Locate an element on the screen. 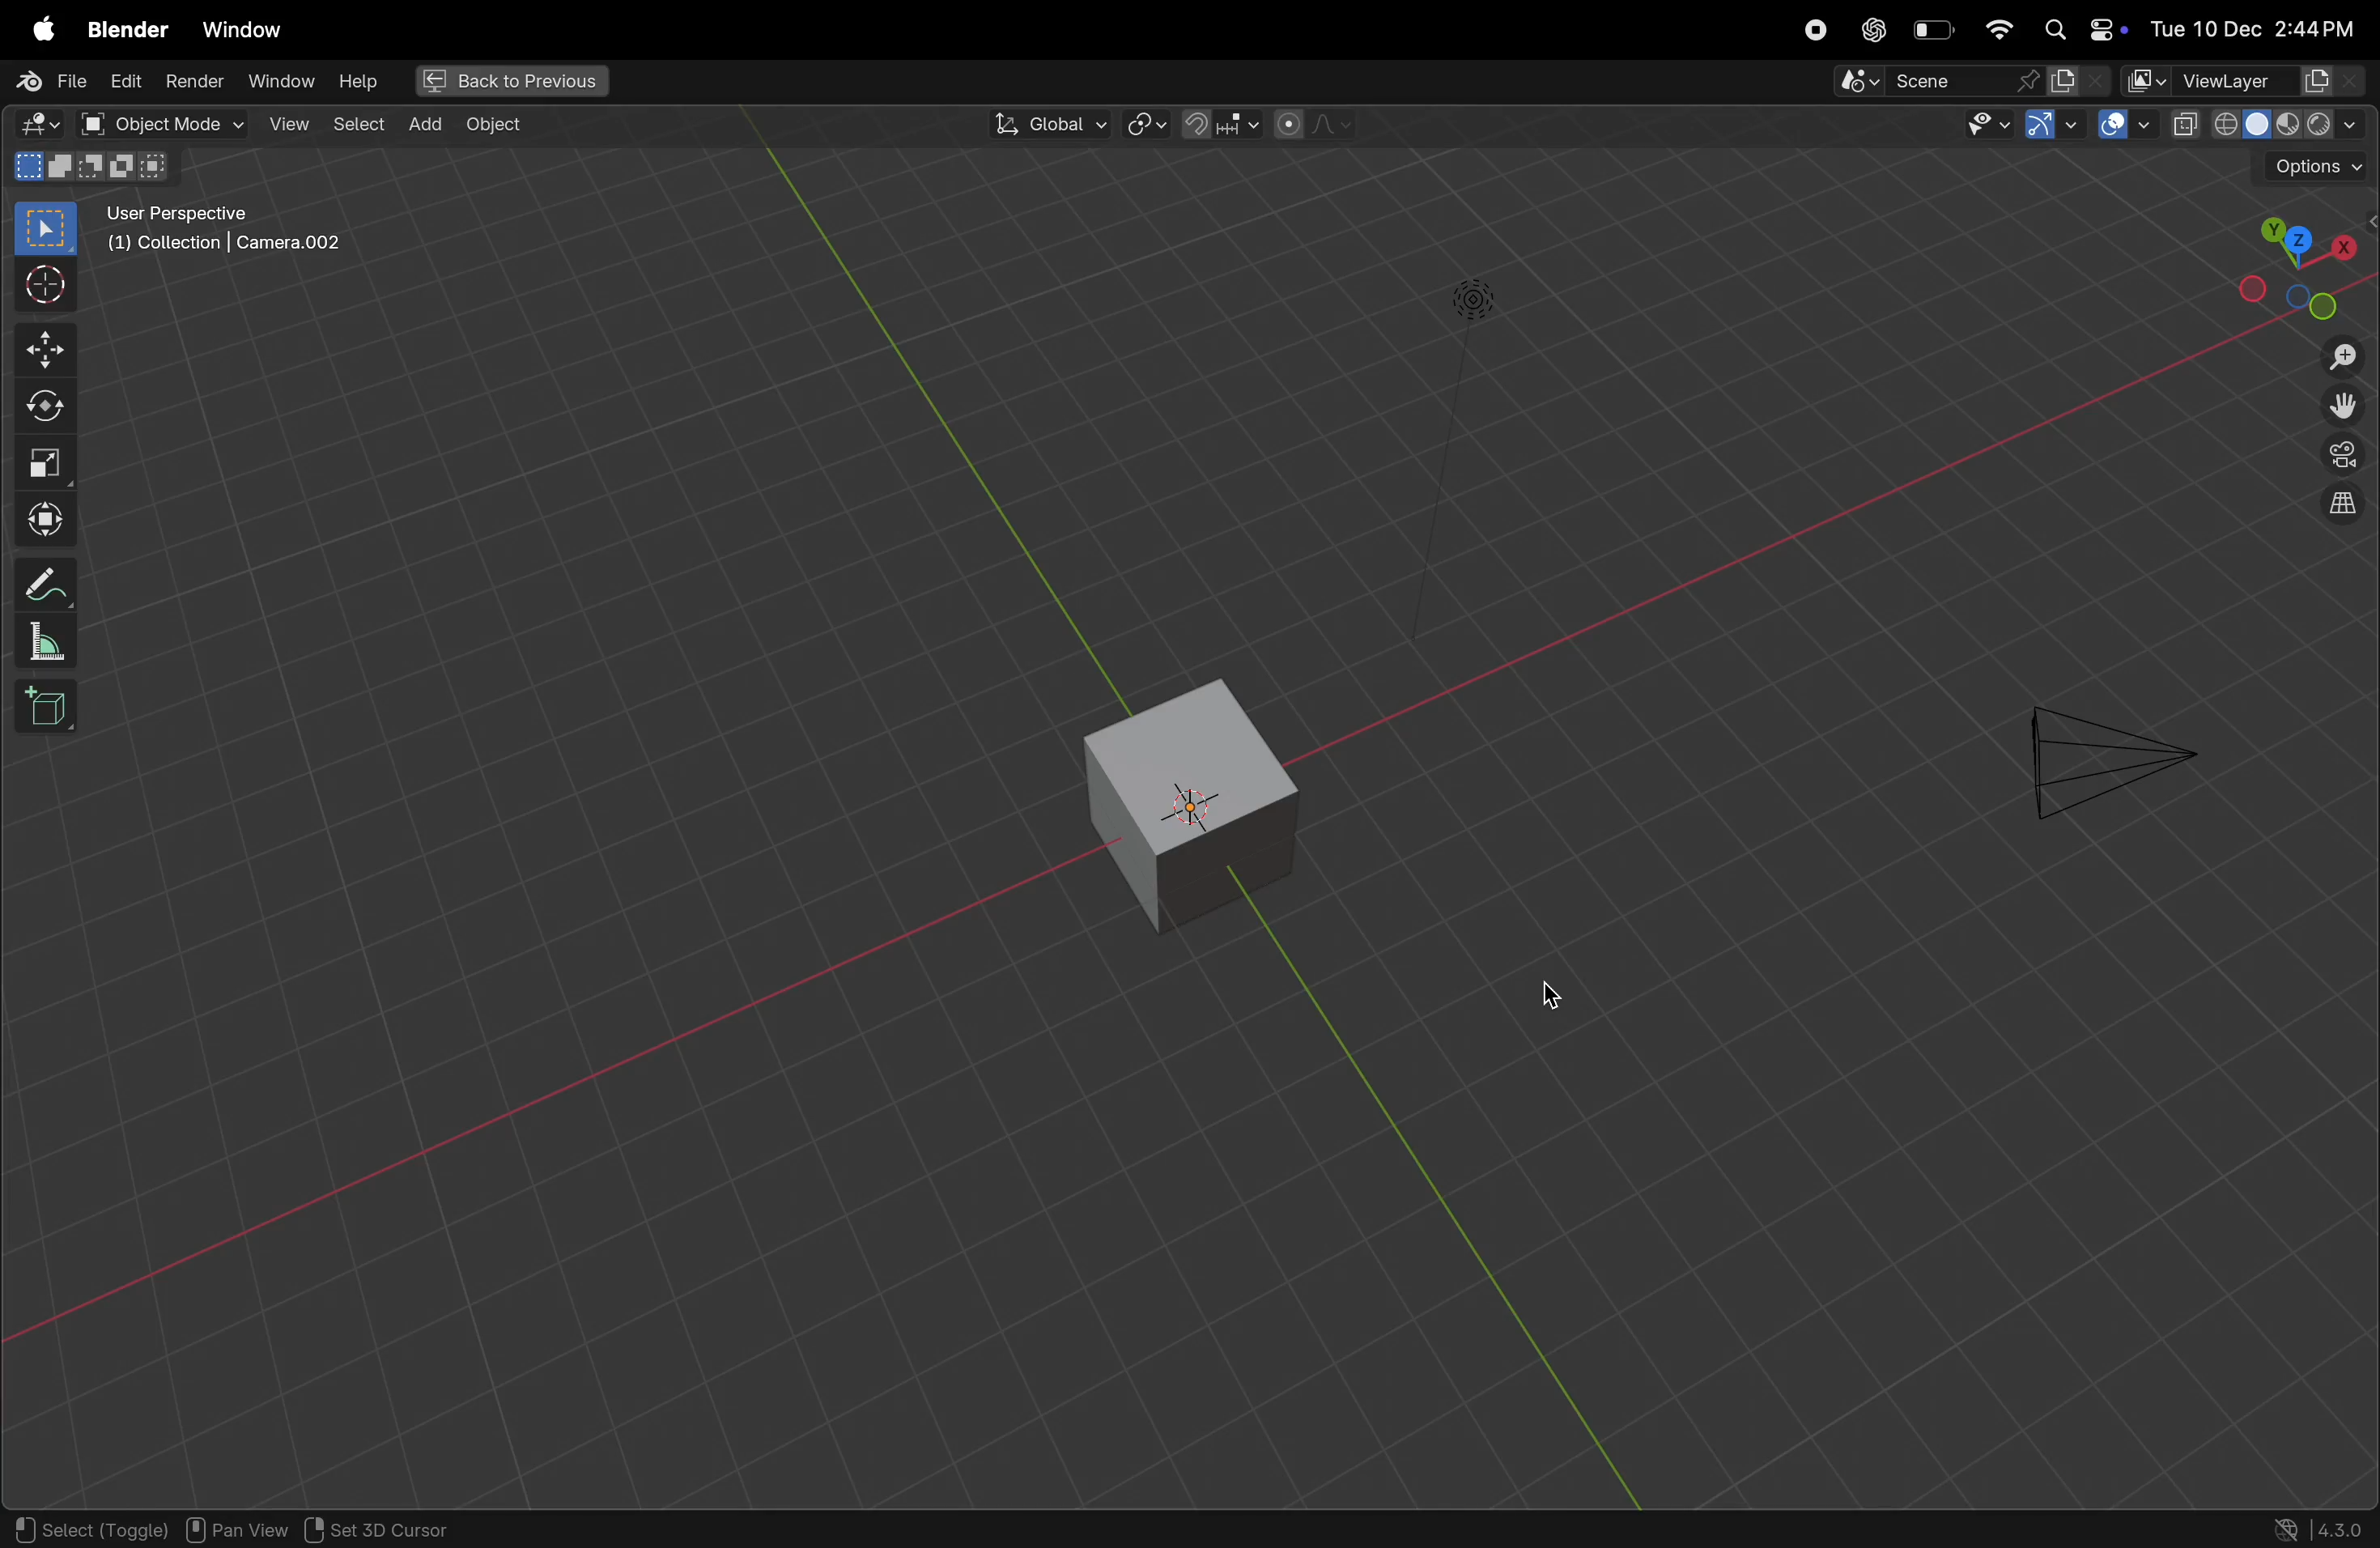  apple widgets is located at coordinates (2079, 27).